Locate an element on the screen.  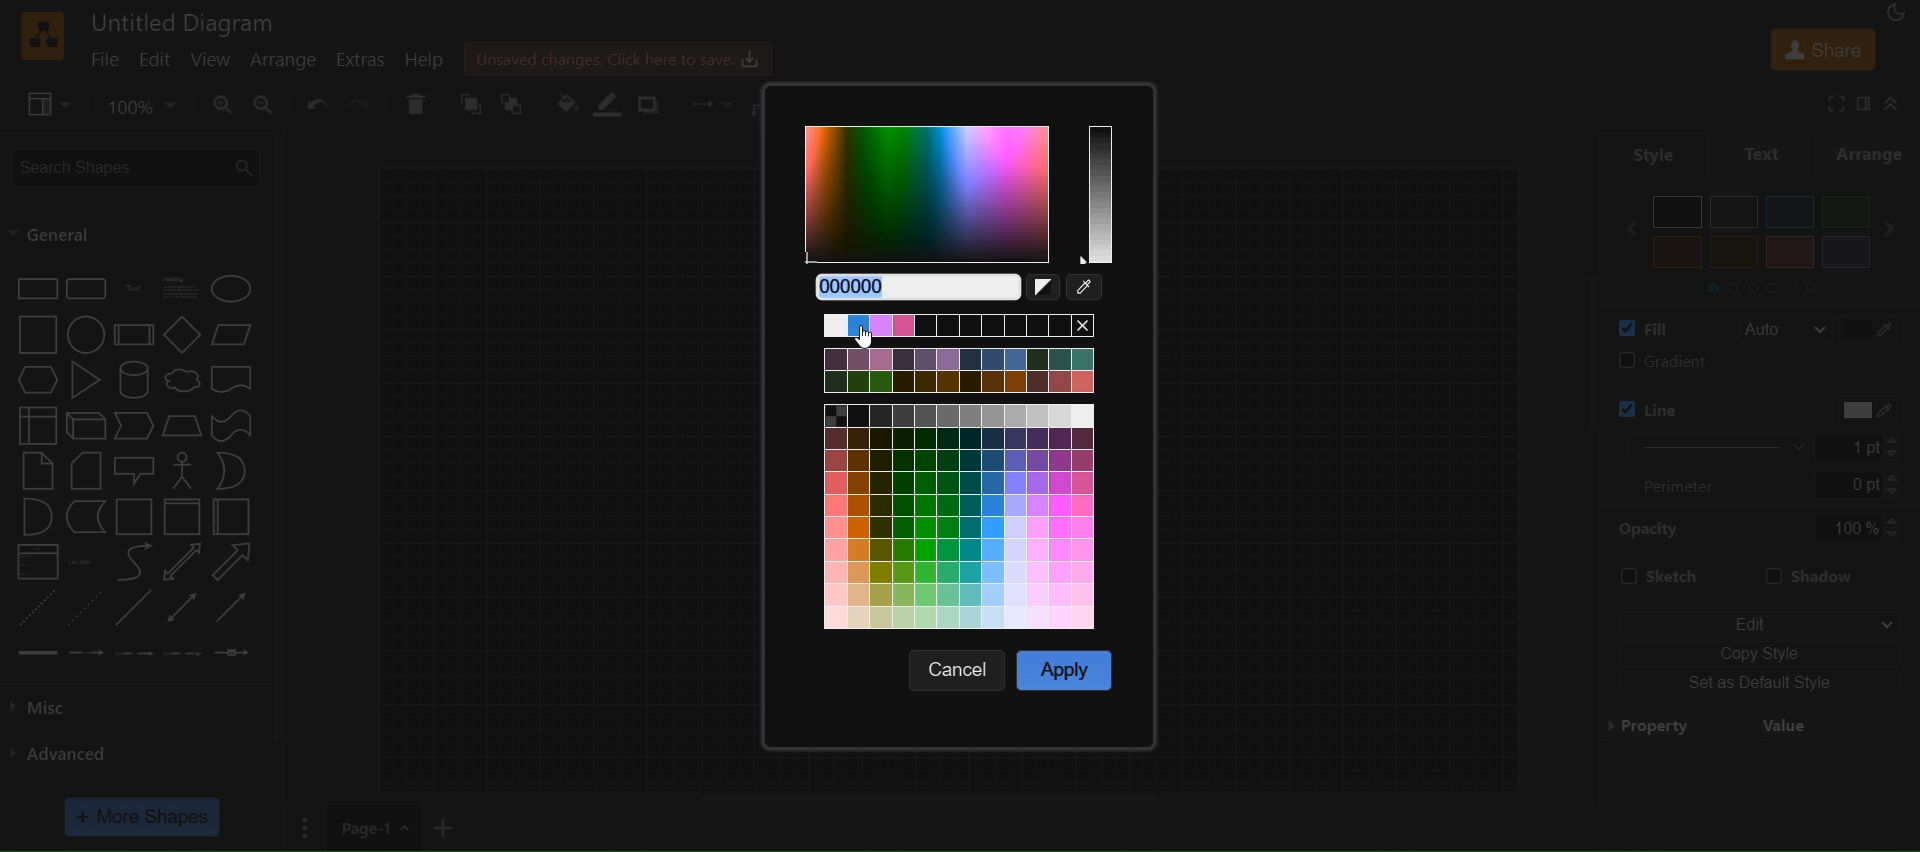
black color is located at coordinates (1678, 212).